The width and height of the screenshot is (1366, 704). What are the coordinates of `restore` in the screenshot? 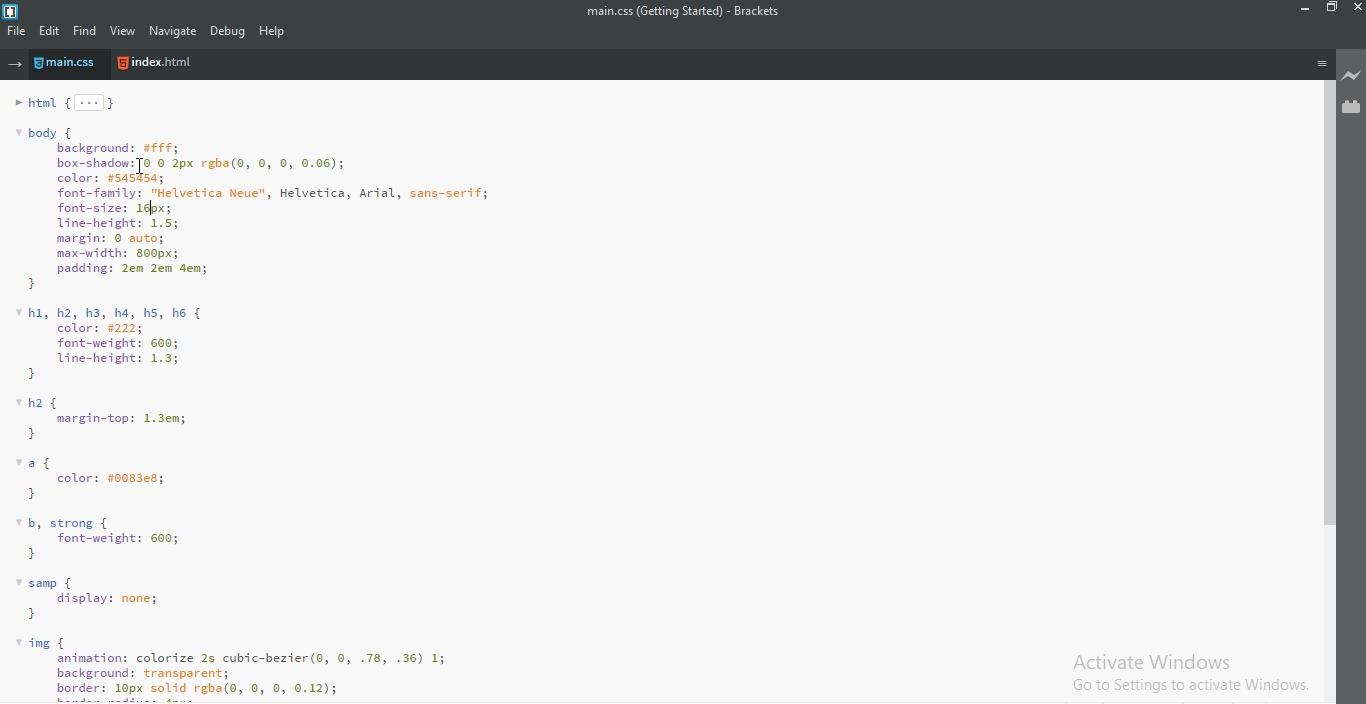 It's located at (1330, 11).